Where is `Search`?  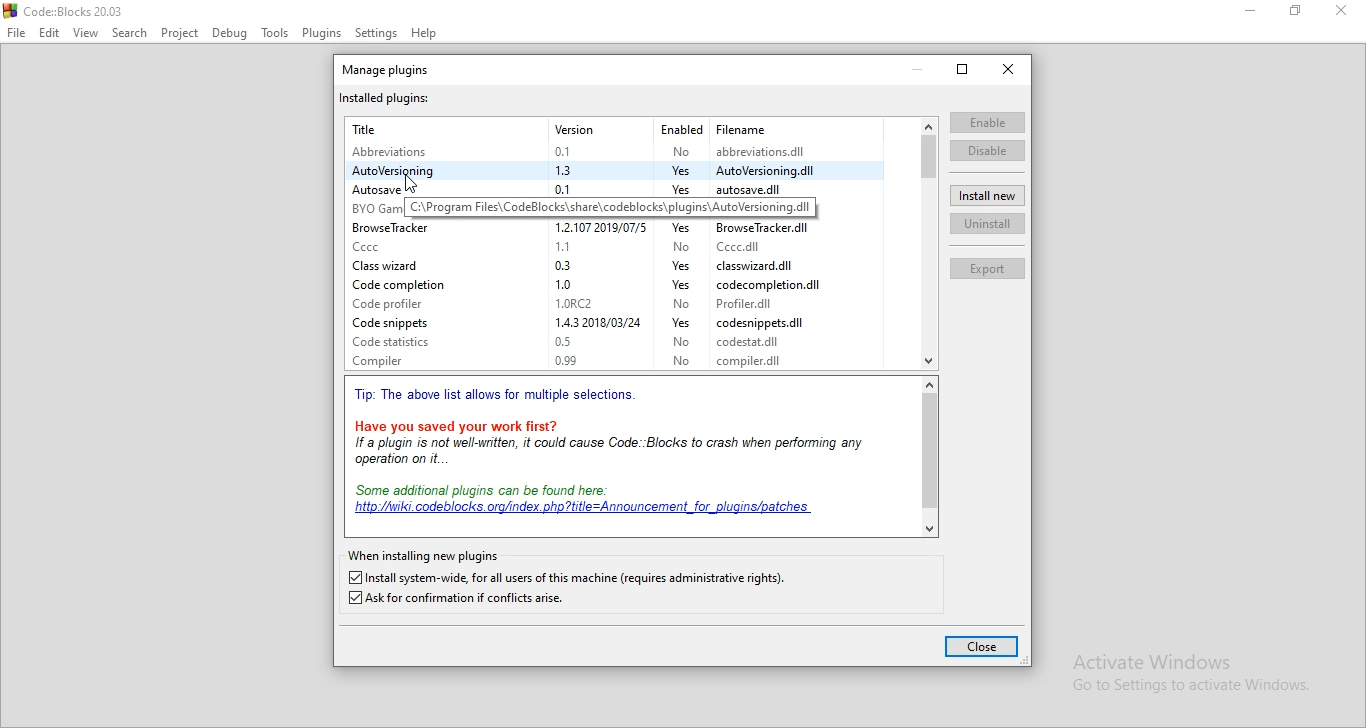 Search is located at coordinates (128, 34).